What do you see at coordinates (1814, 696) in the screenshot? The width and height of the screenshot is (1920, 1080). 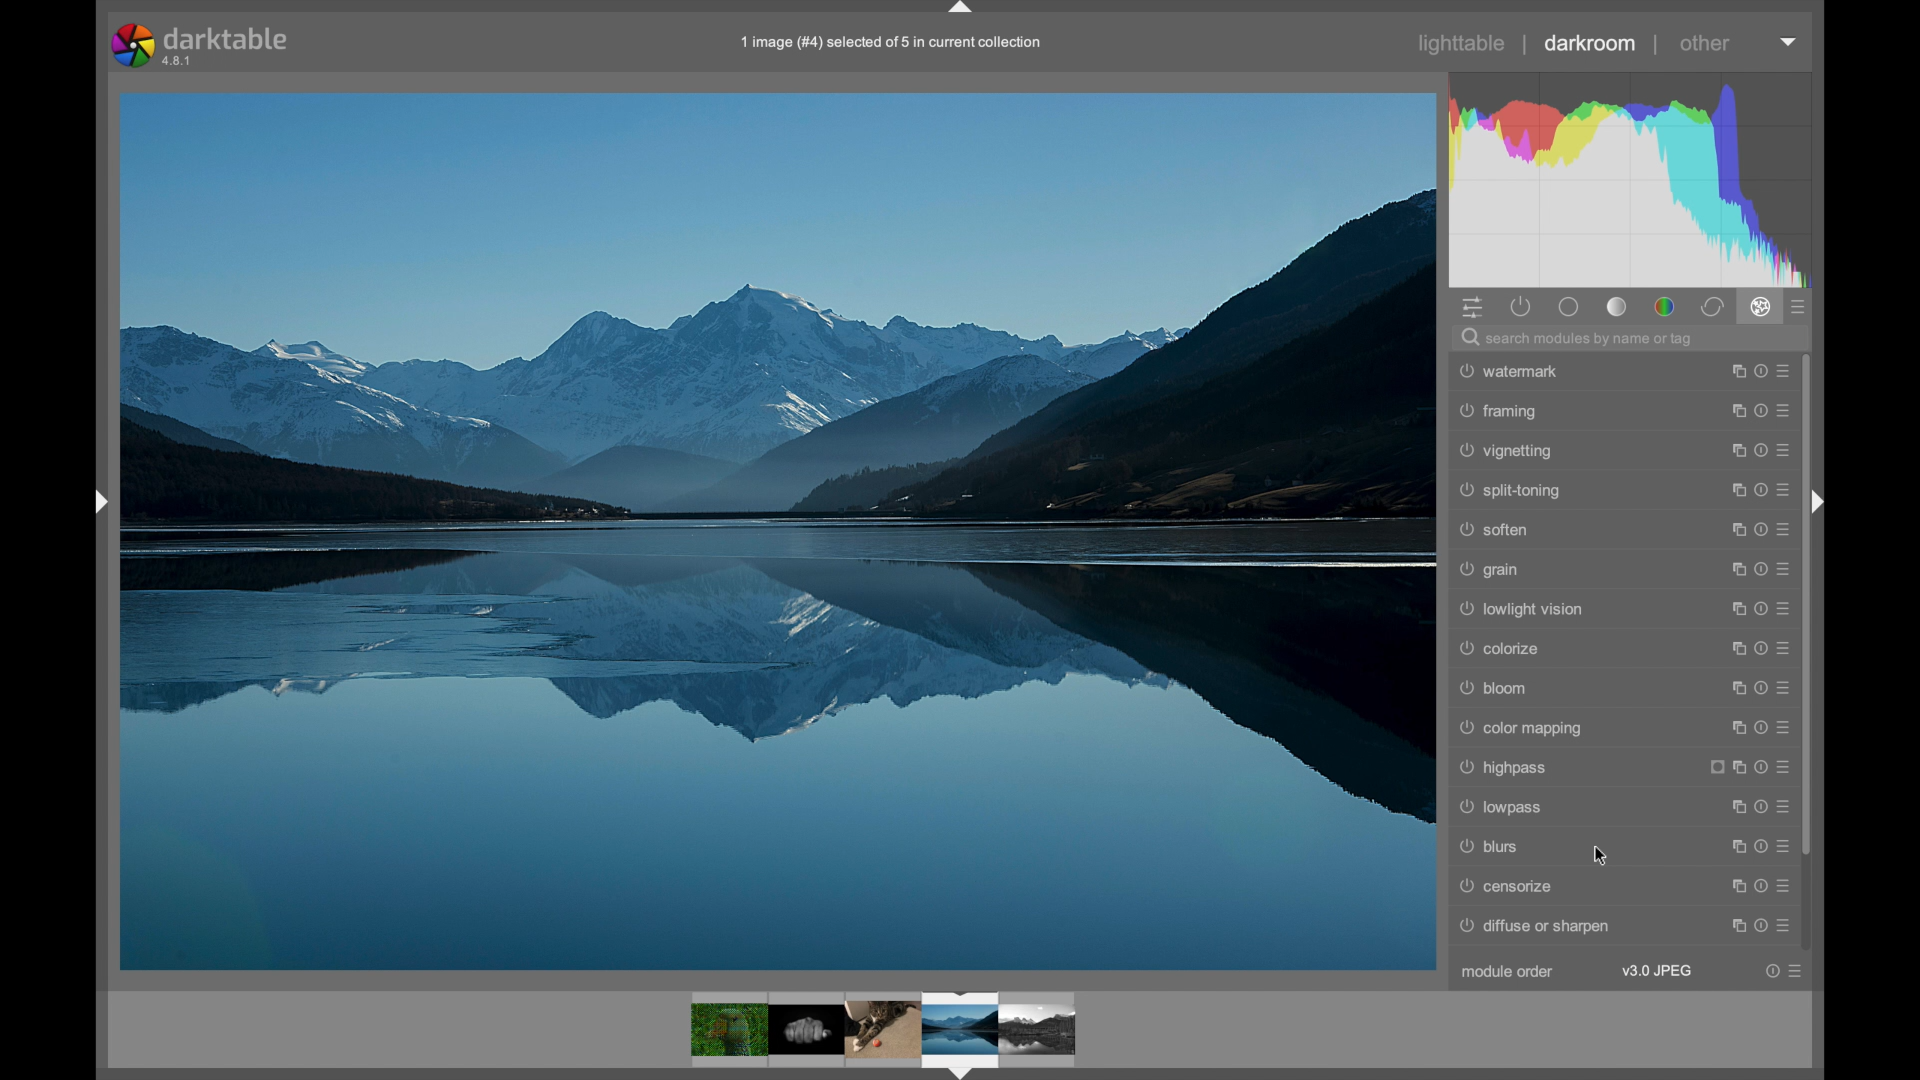 I see `scroll box` at bounding box center [1814, 696].